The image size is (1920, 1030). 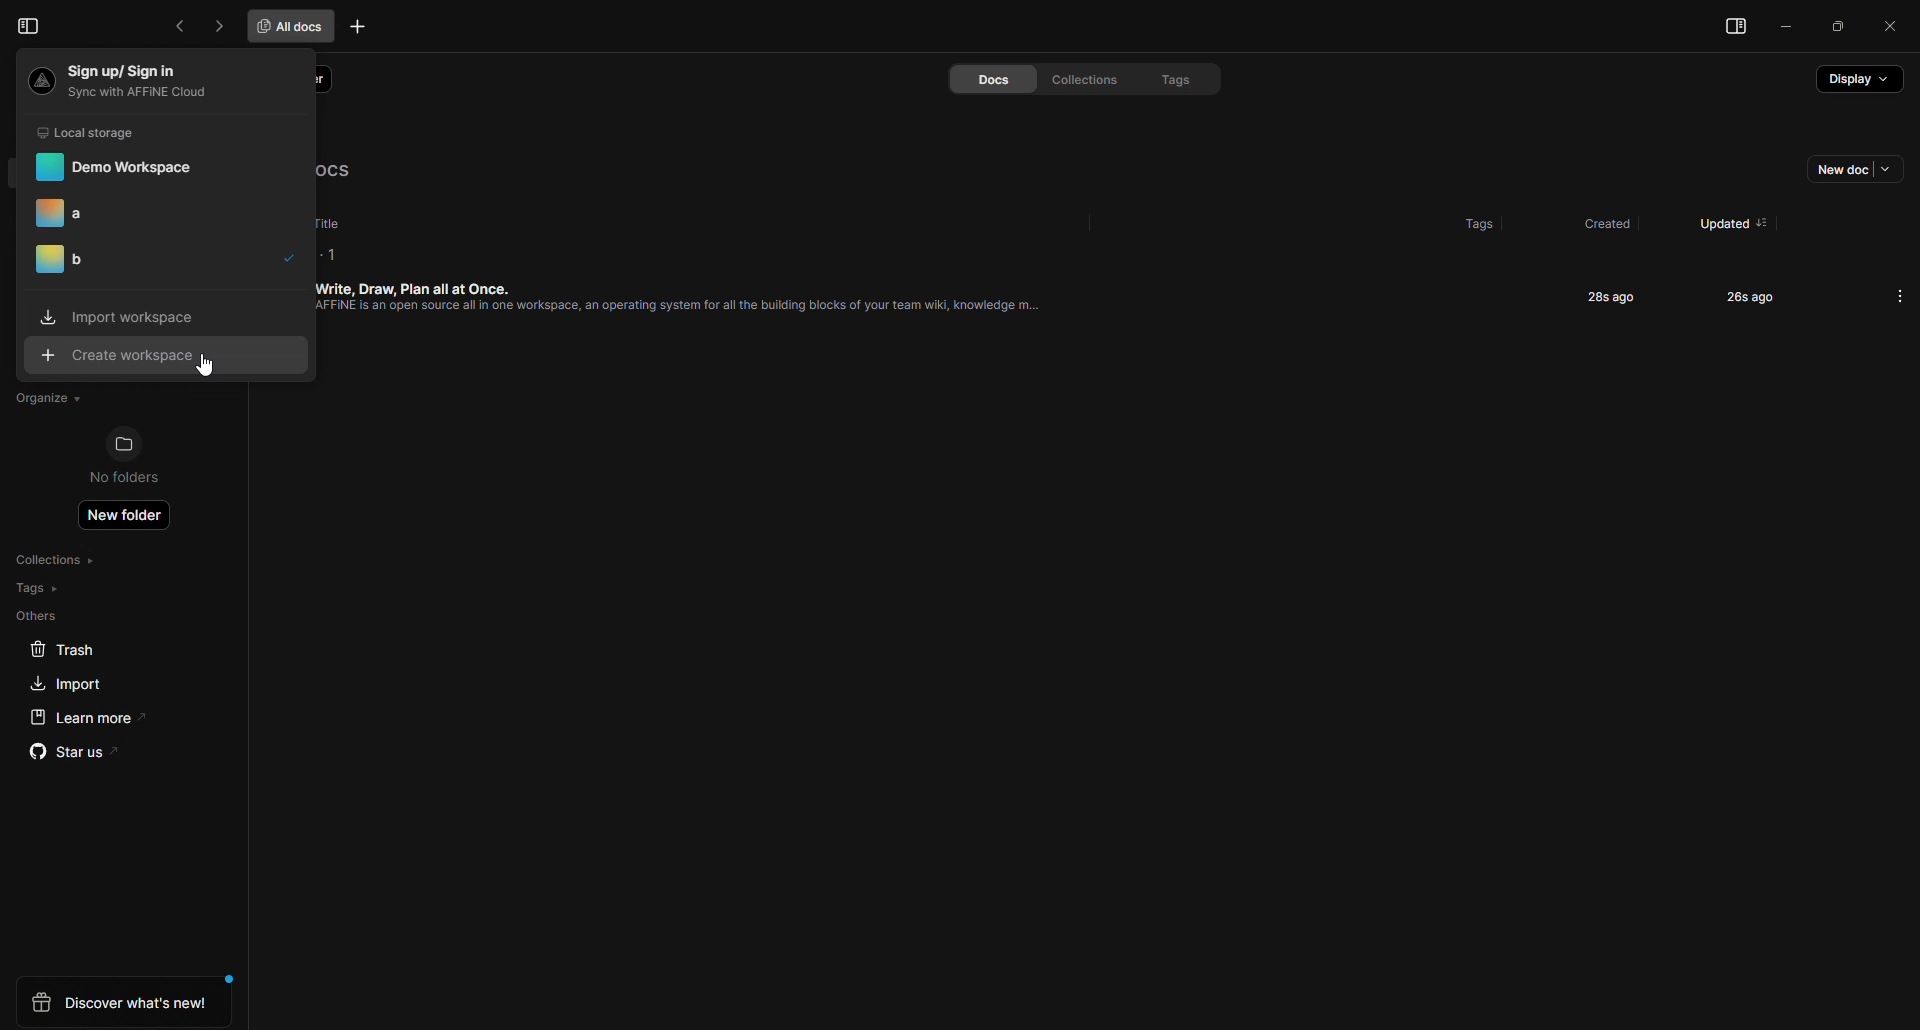 I want to click on collections, so click(x=61, y=560).